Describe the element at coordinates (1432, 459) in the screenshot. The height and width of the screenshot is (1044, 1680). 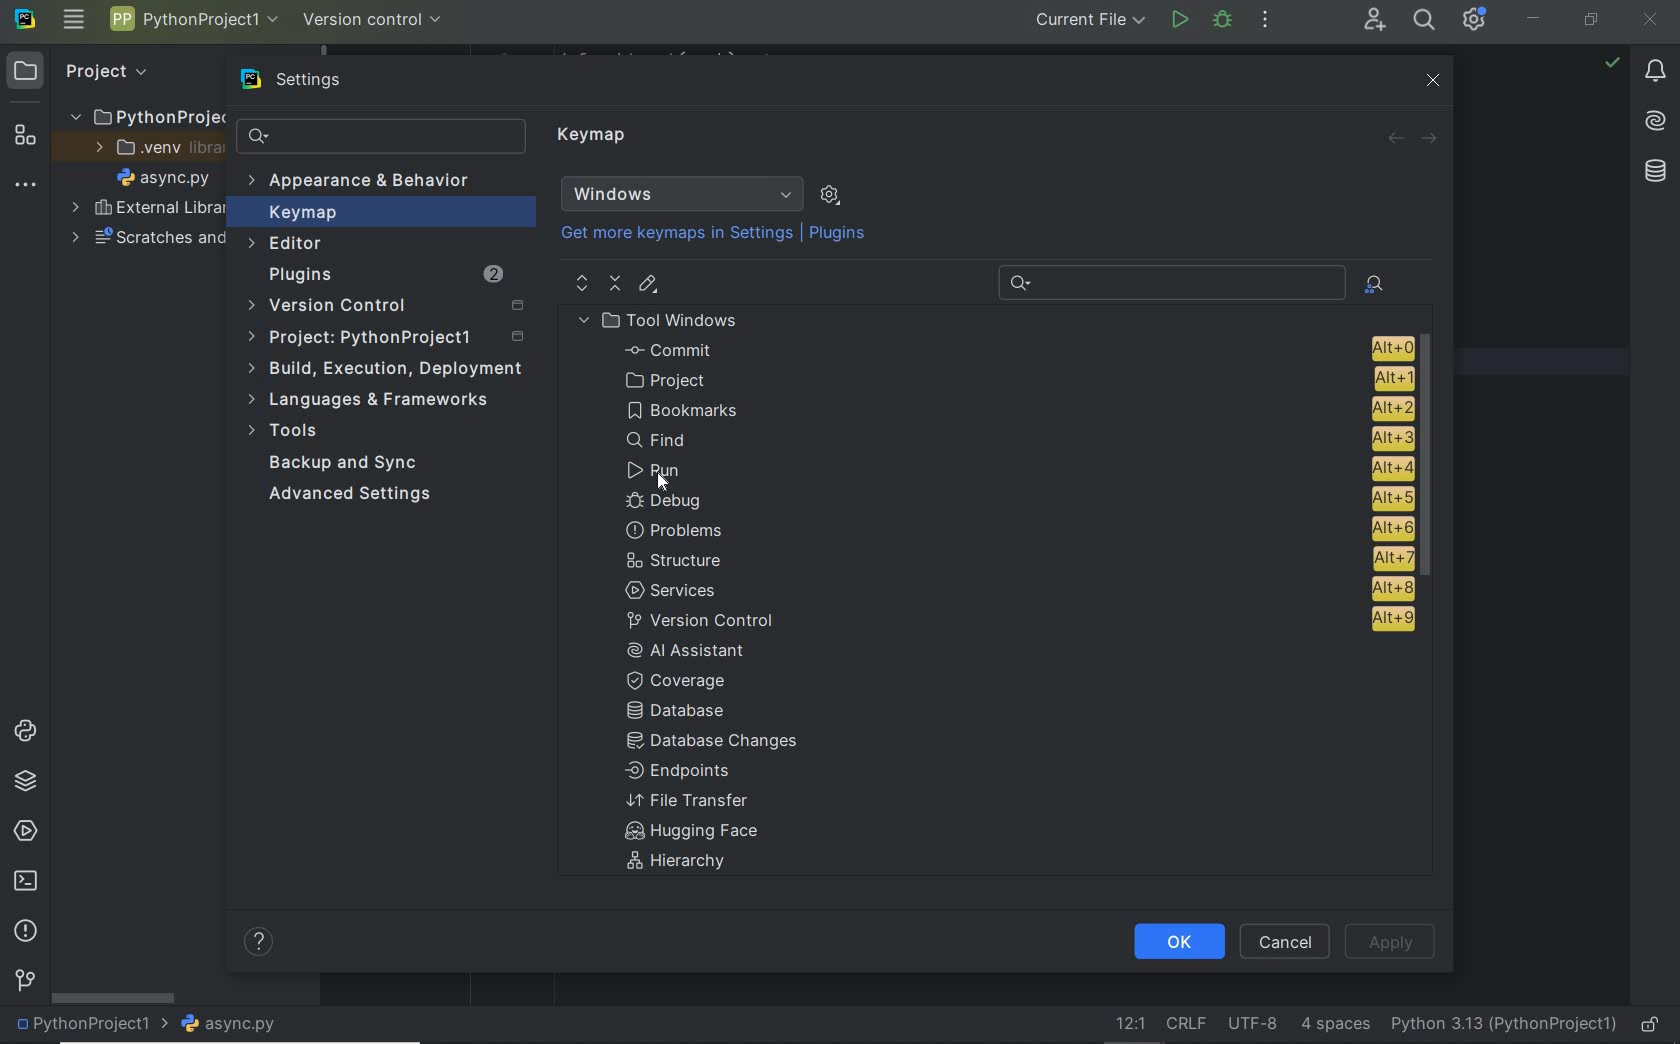
I see `scrollbar` at that location.